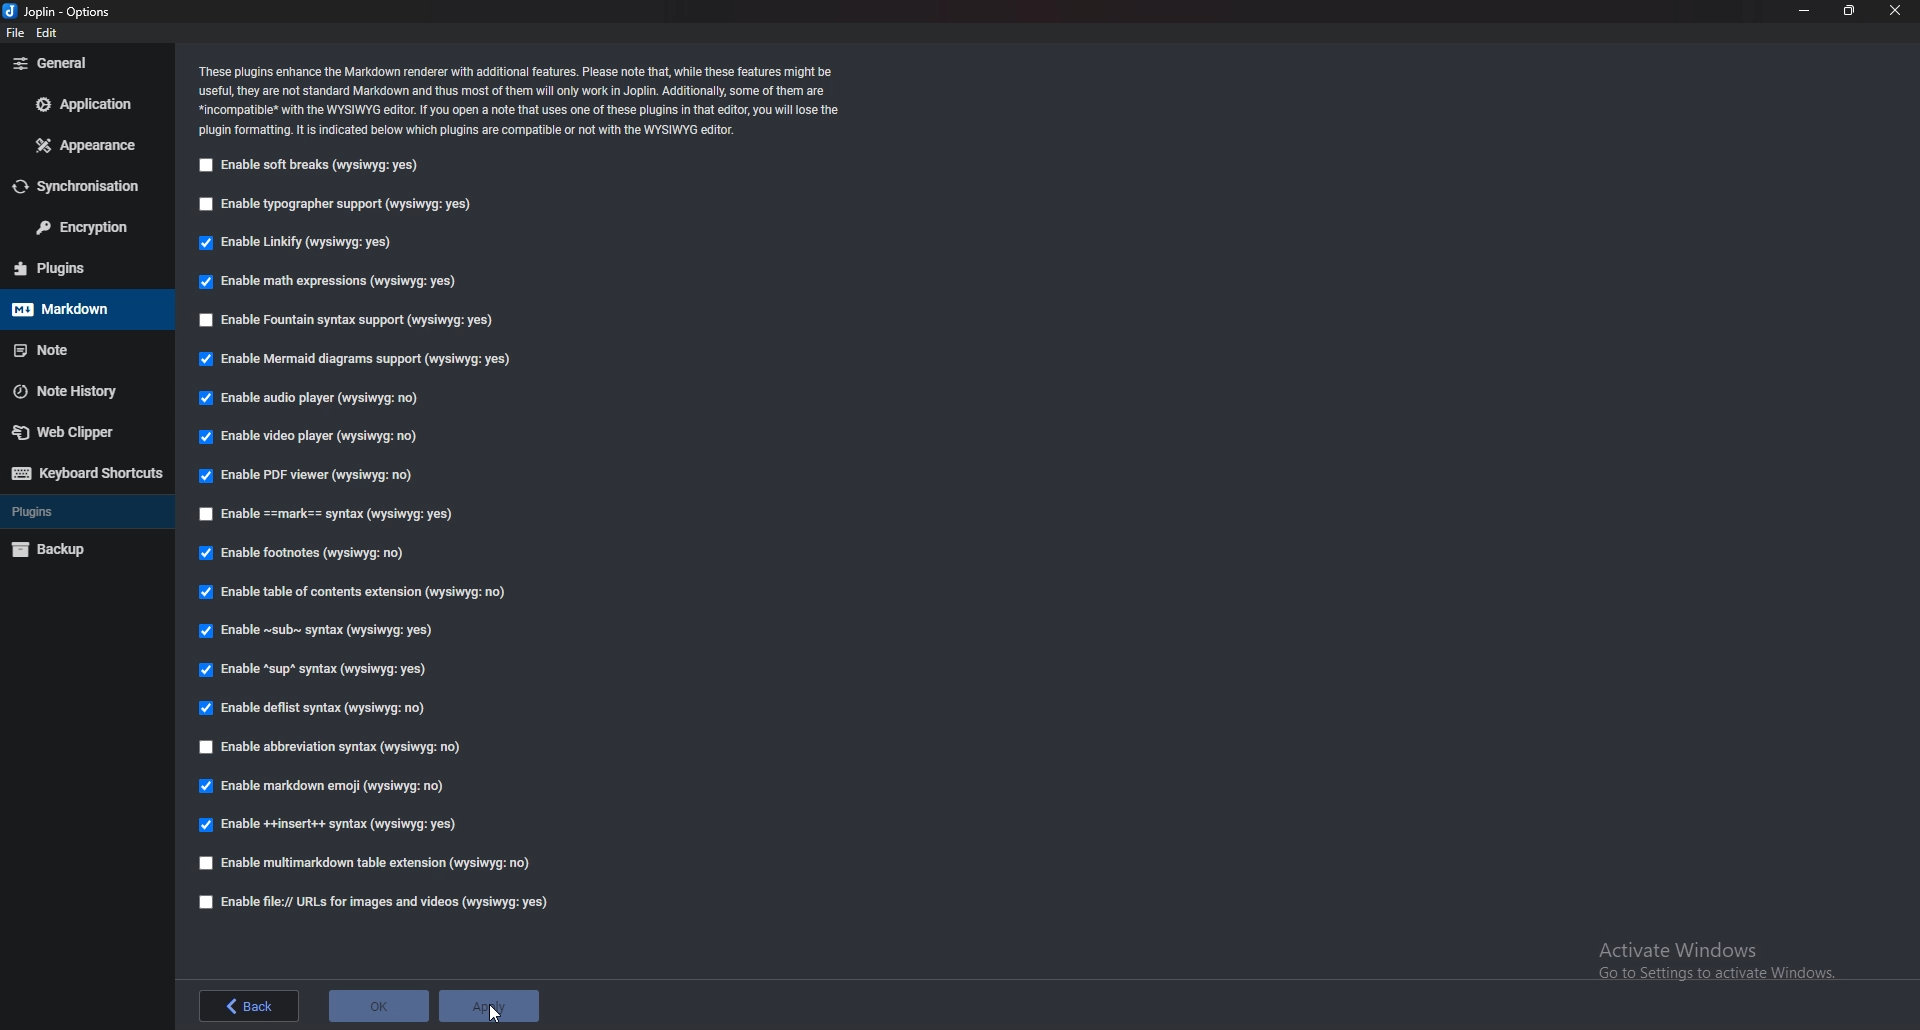  What do you see at coordinates (367, 902) in the screenshot?
I see `enable file urls for images and videos` at bounding box center [367, 902].